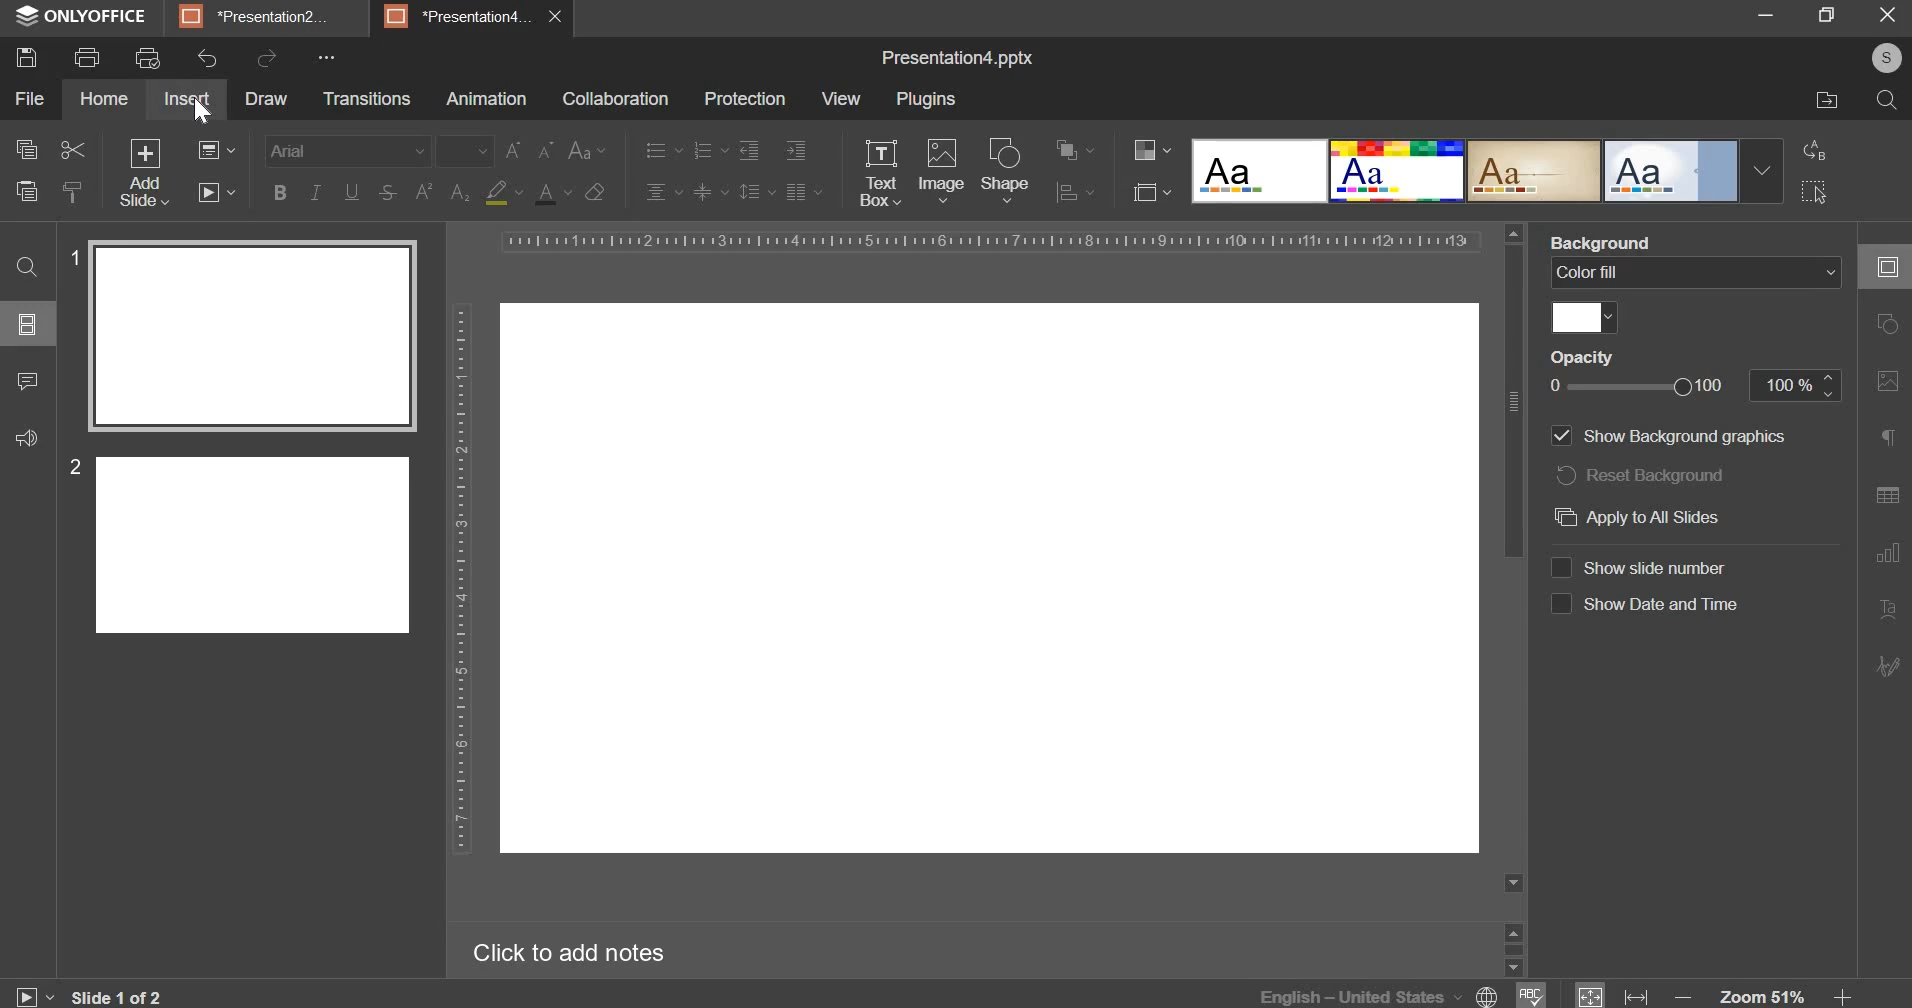  What do you see at coordinates (251, 14) in the screenshot?
I see `*Presentation2.` at bounding box center [251, 14].